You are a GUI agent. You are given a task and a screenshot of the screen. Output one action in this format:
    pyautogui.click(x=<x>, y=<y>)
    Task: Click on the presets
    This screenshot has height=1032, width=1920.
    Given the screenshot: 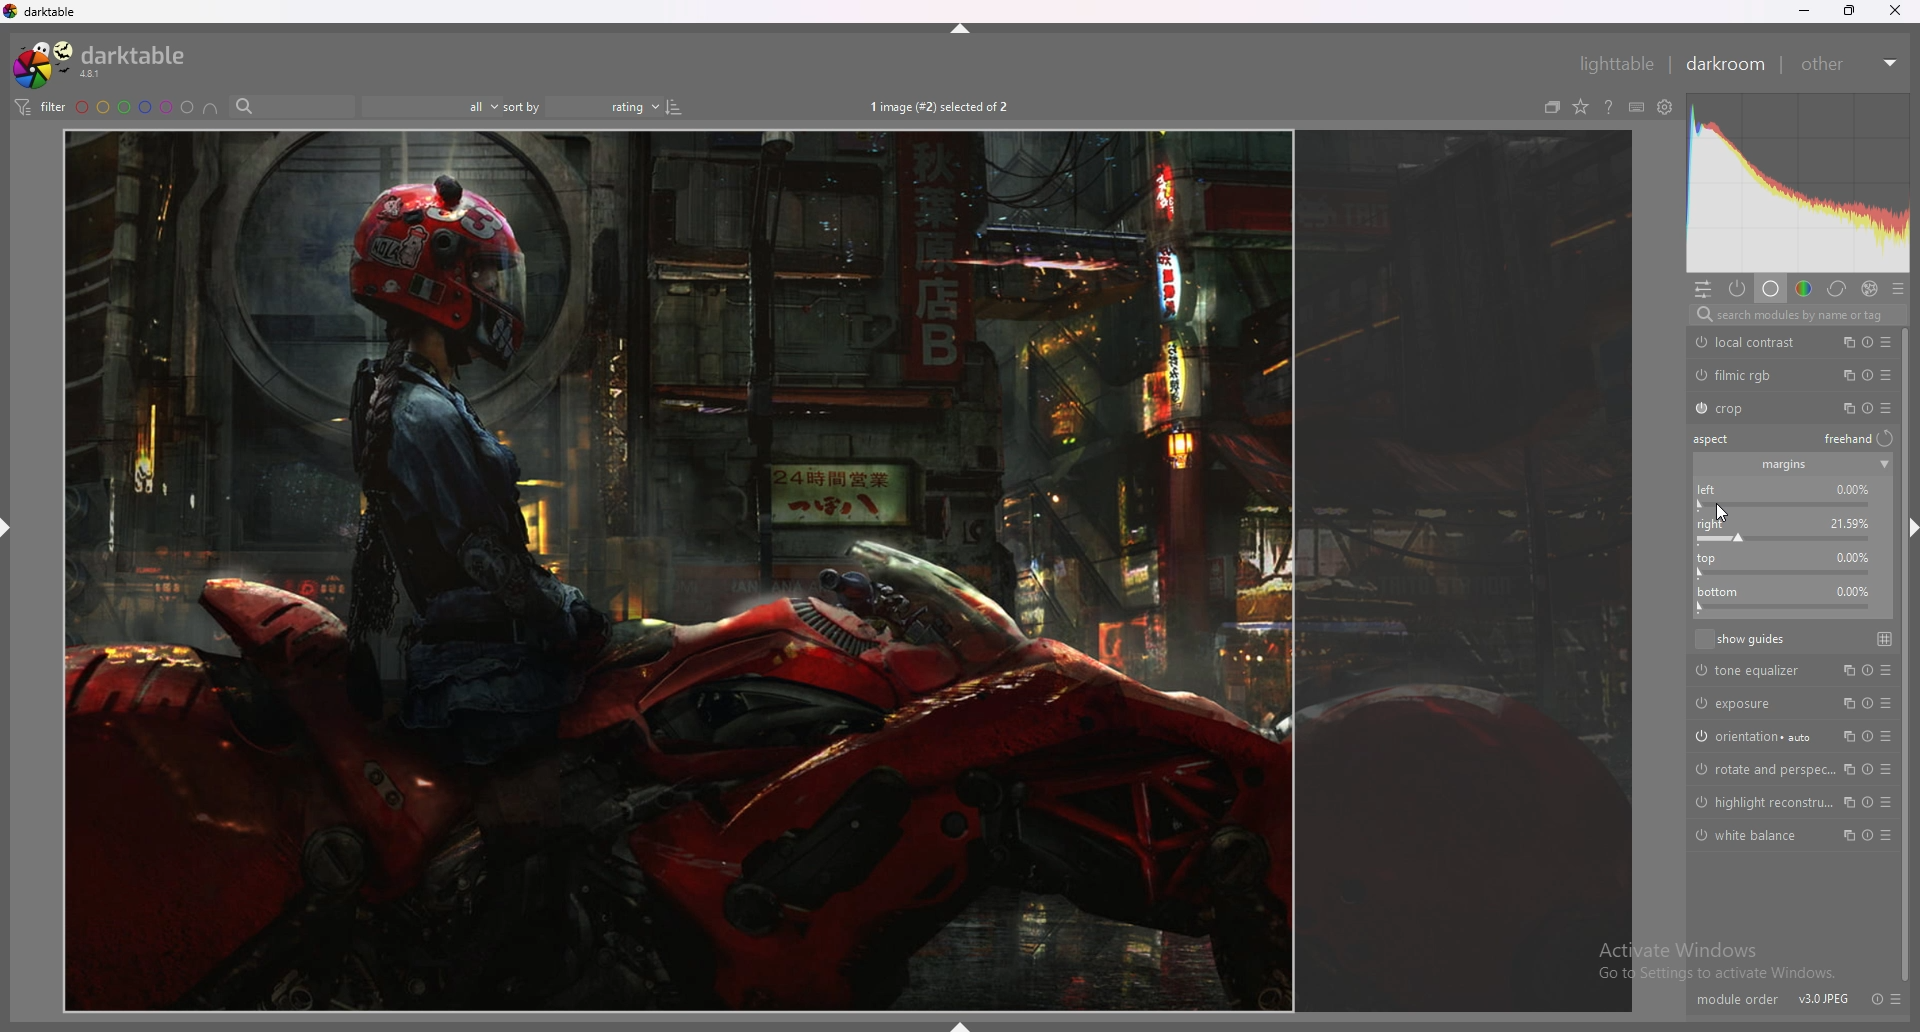 What is the action you would take?
    pyautogui.click(x=1890, y=836)
    